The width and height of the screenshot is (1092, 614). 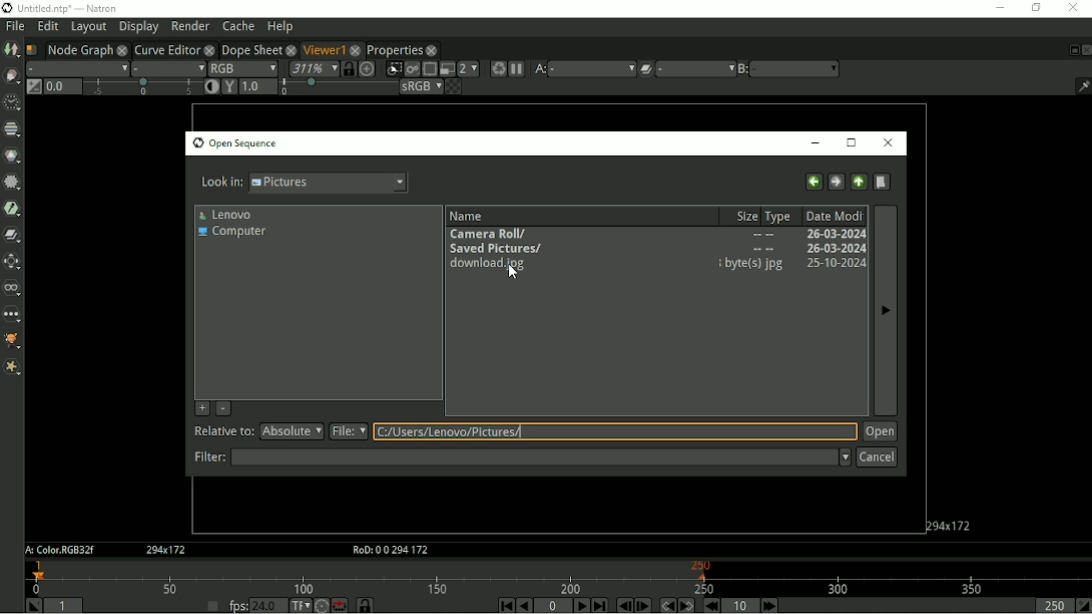 What do you see at coordinates (1073, 9) in the screenshot?
I see `Close` at bounding box center [1073, 9].